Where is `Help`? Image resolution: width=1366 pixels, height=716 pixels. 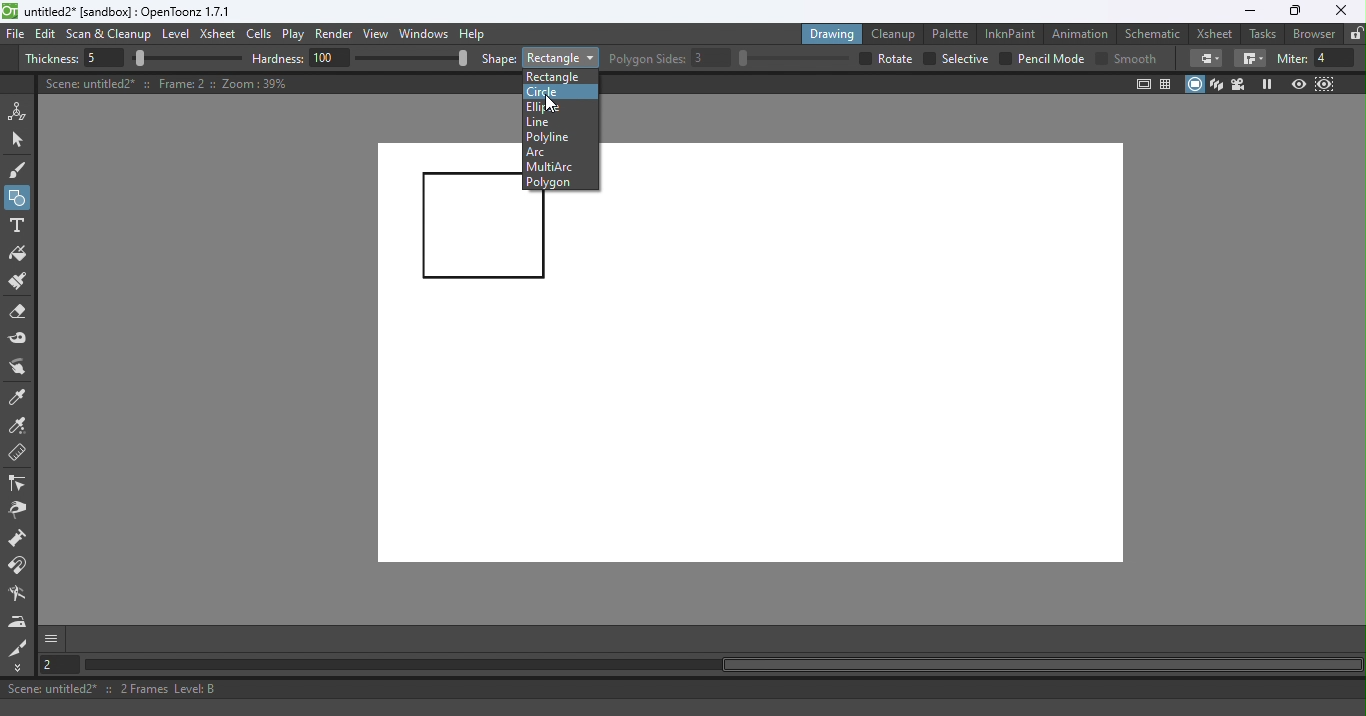 Help is located at coordinates (475, 33).